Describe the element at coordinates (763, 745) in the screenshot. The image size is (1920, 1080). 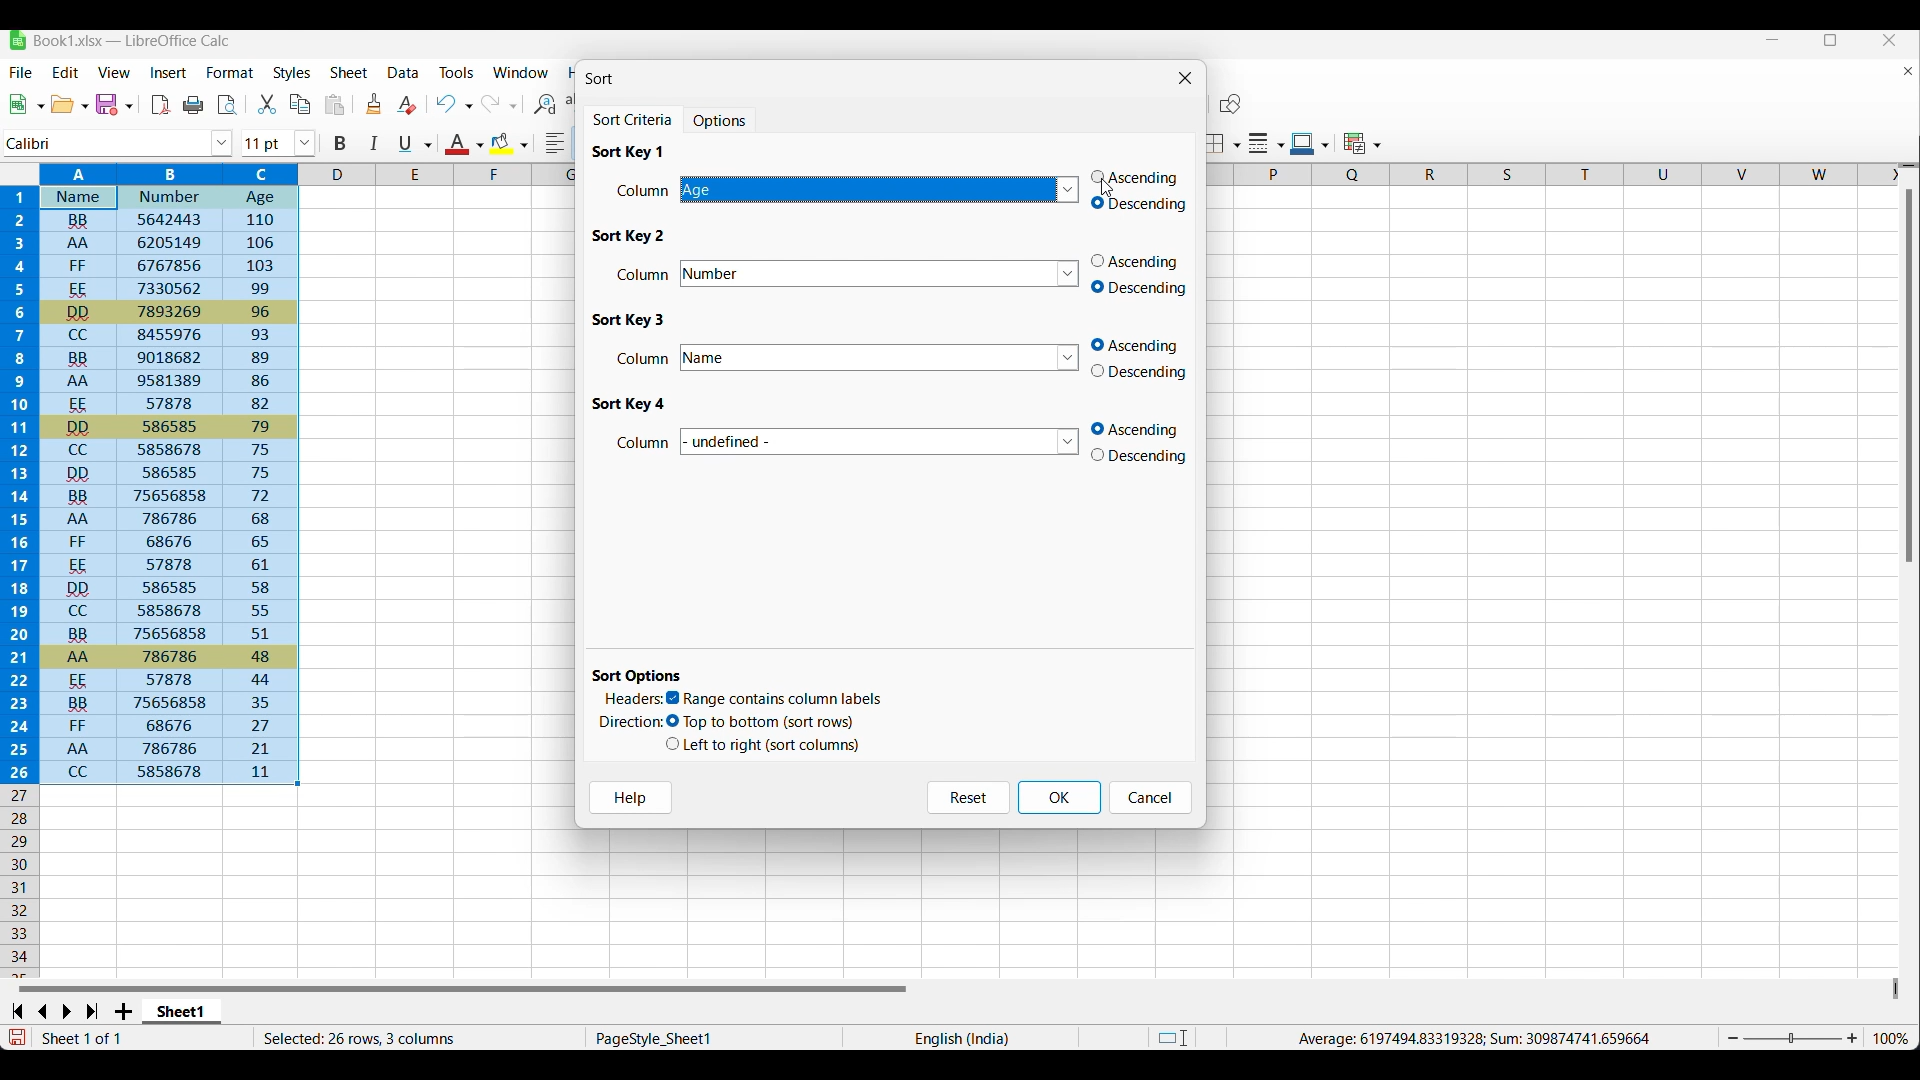
I see `Toggle off for Left to right sort for columns` at that location.